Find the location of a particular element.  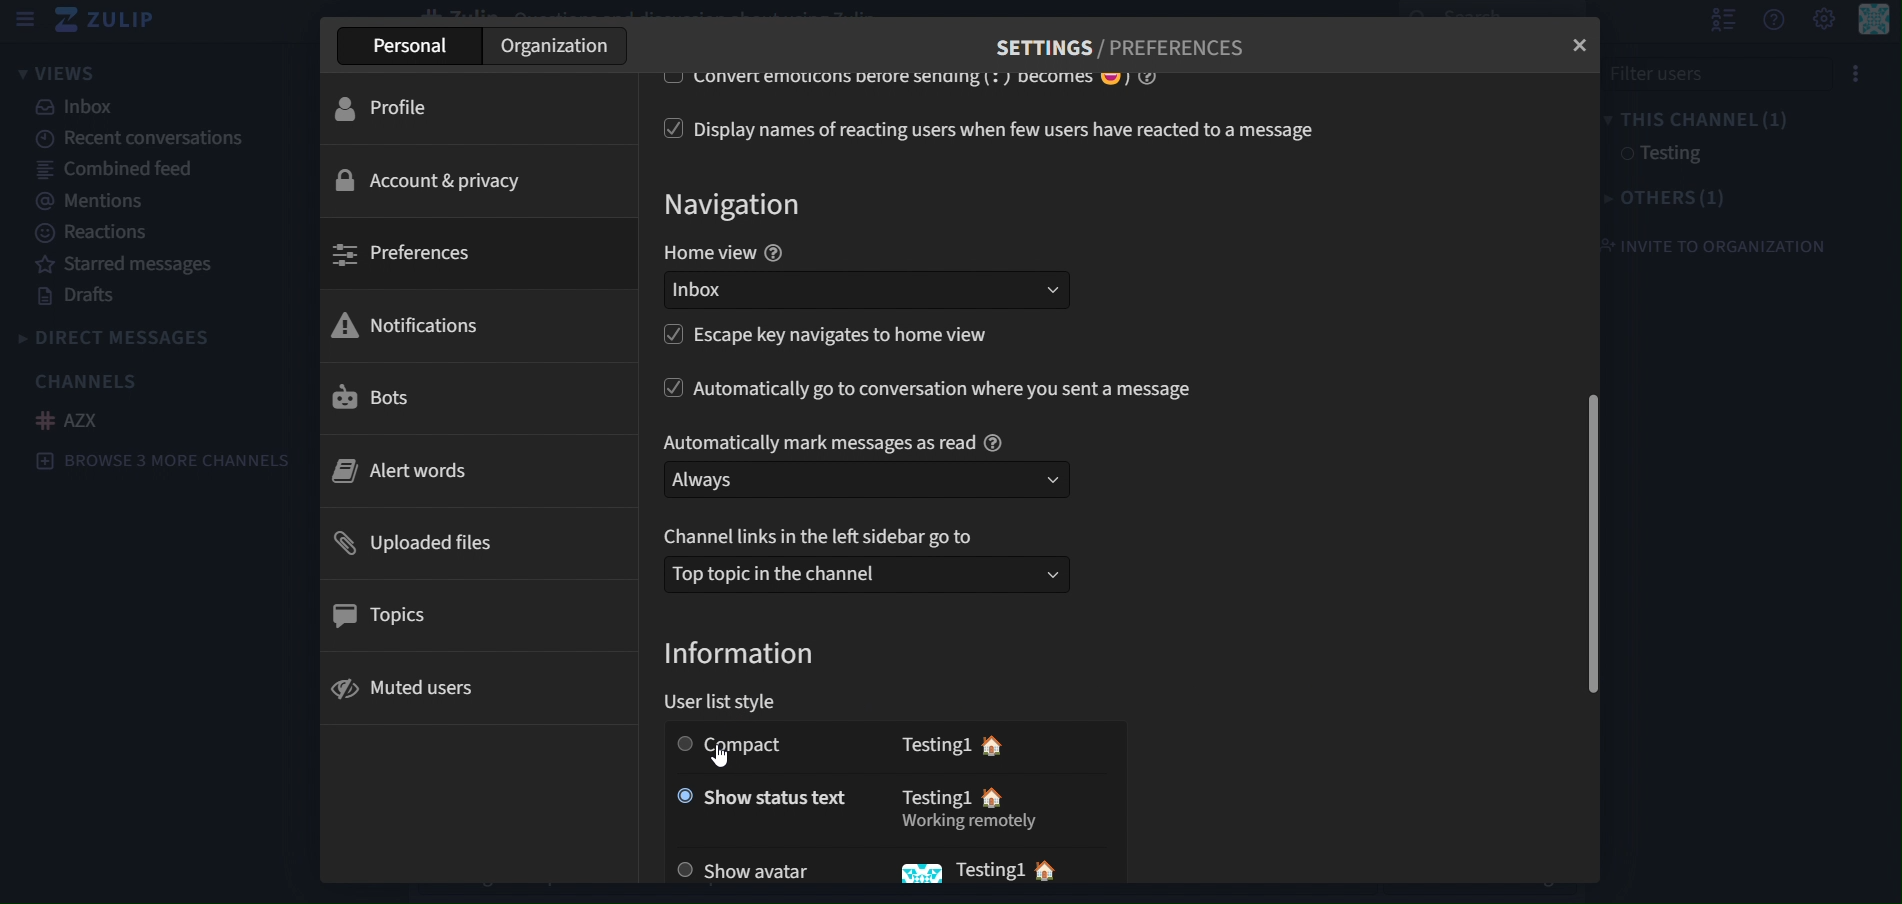

show status text is located at coordinates (755, 794).